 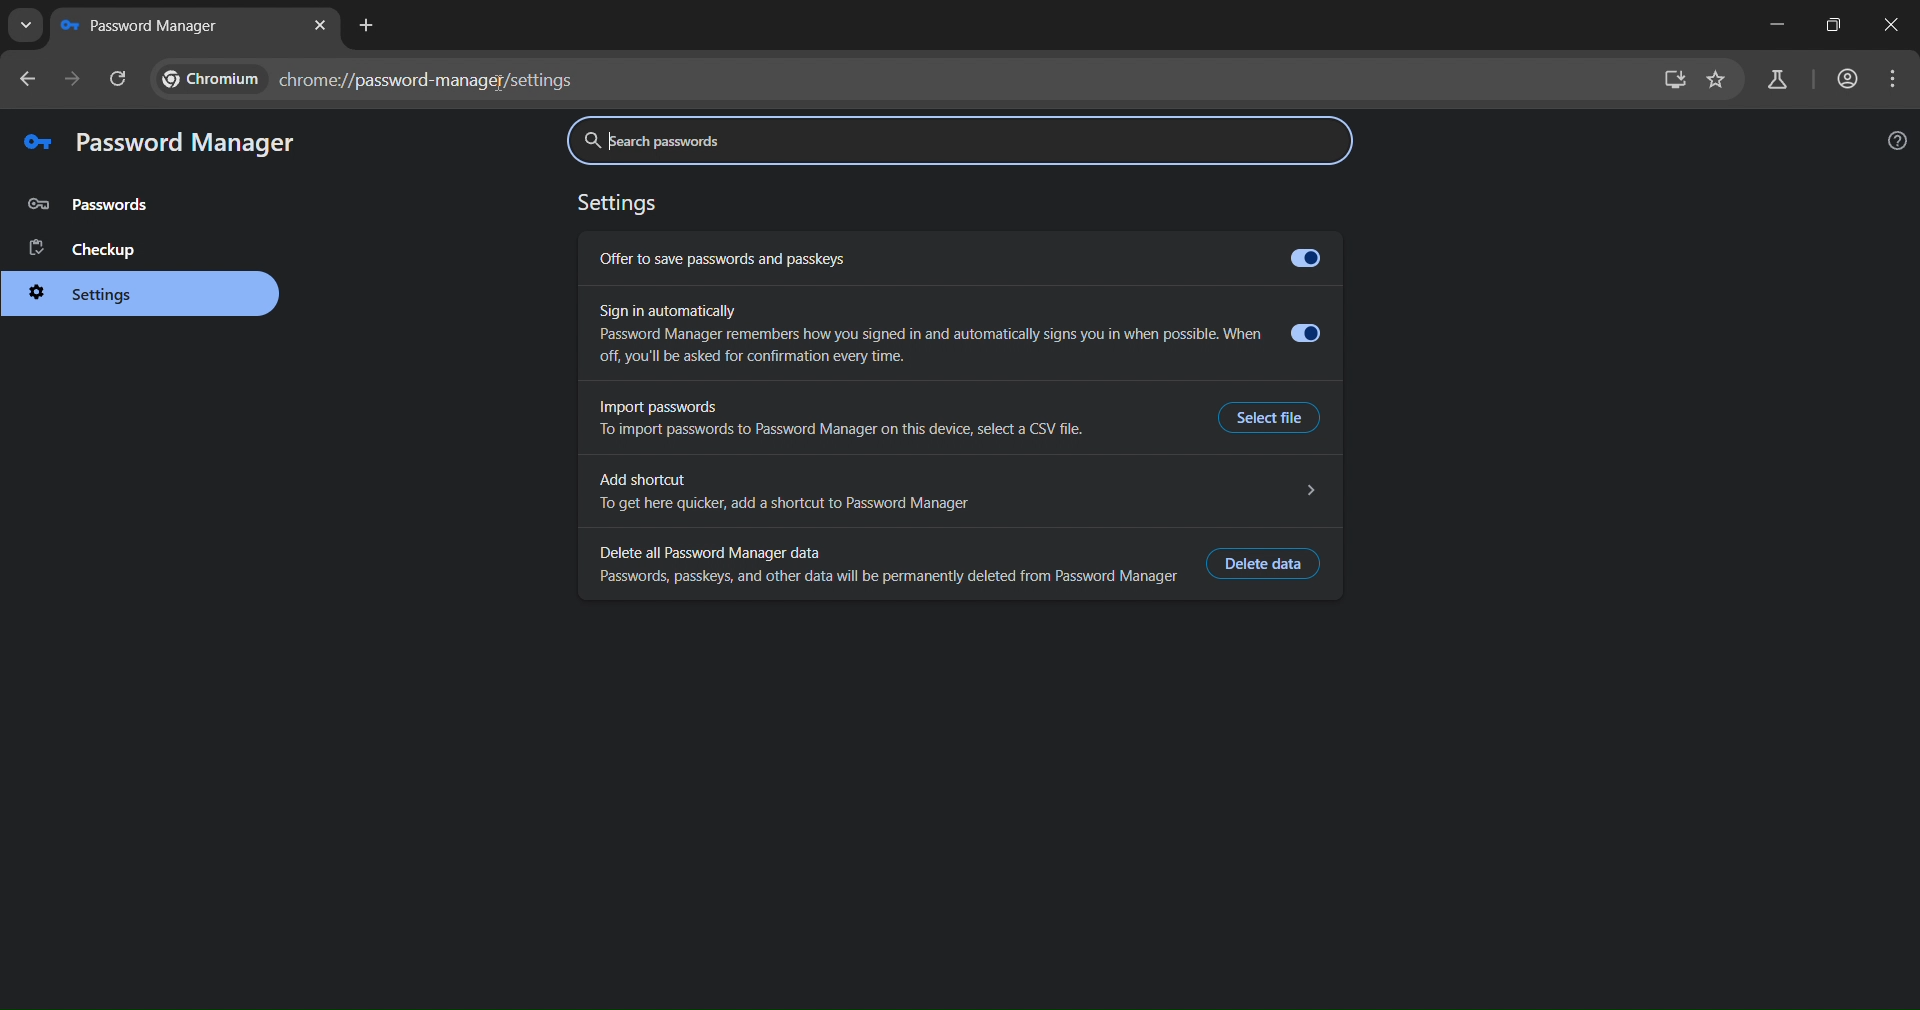 What do you see at coordinates (92, 206) in the screenshot?
I see `passwords` at bounding box center [92, 206].